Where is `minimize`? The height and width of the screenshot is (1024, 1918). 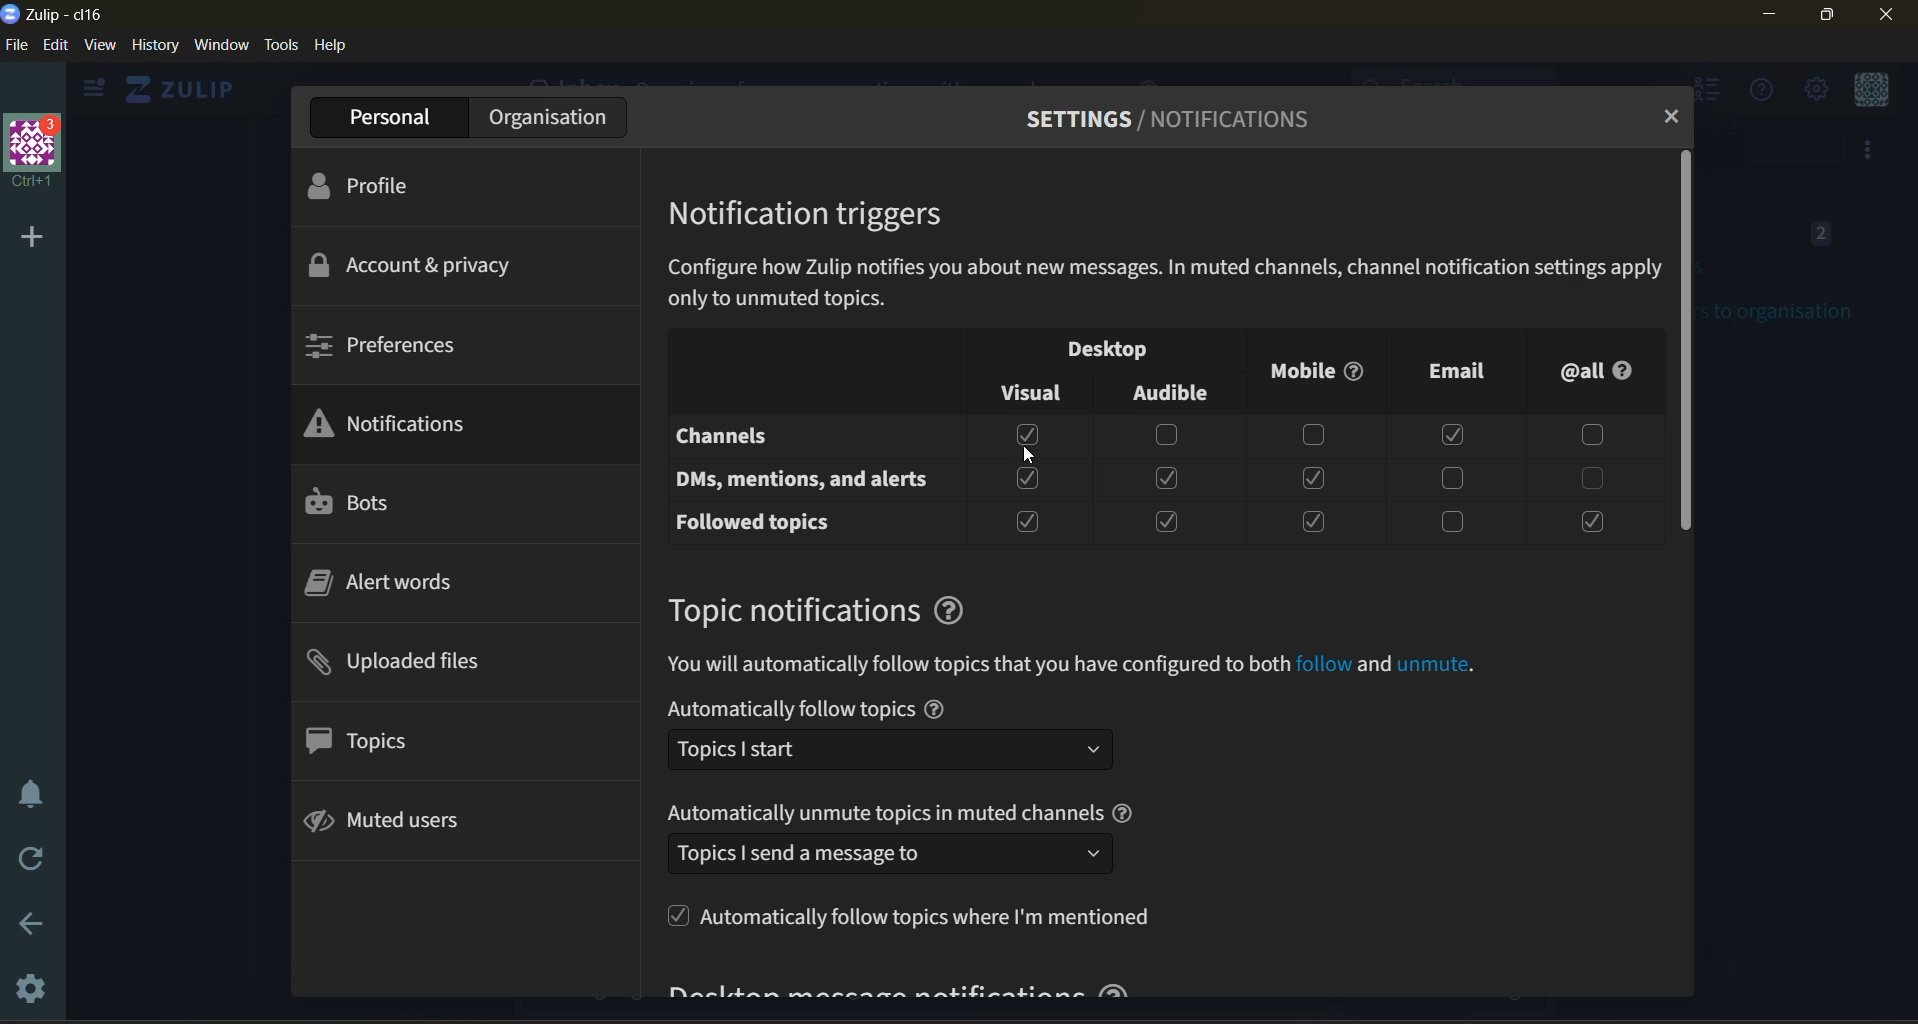 minimize is located at coordinates (1771, 14).